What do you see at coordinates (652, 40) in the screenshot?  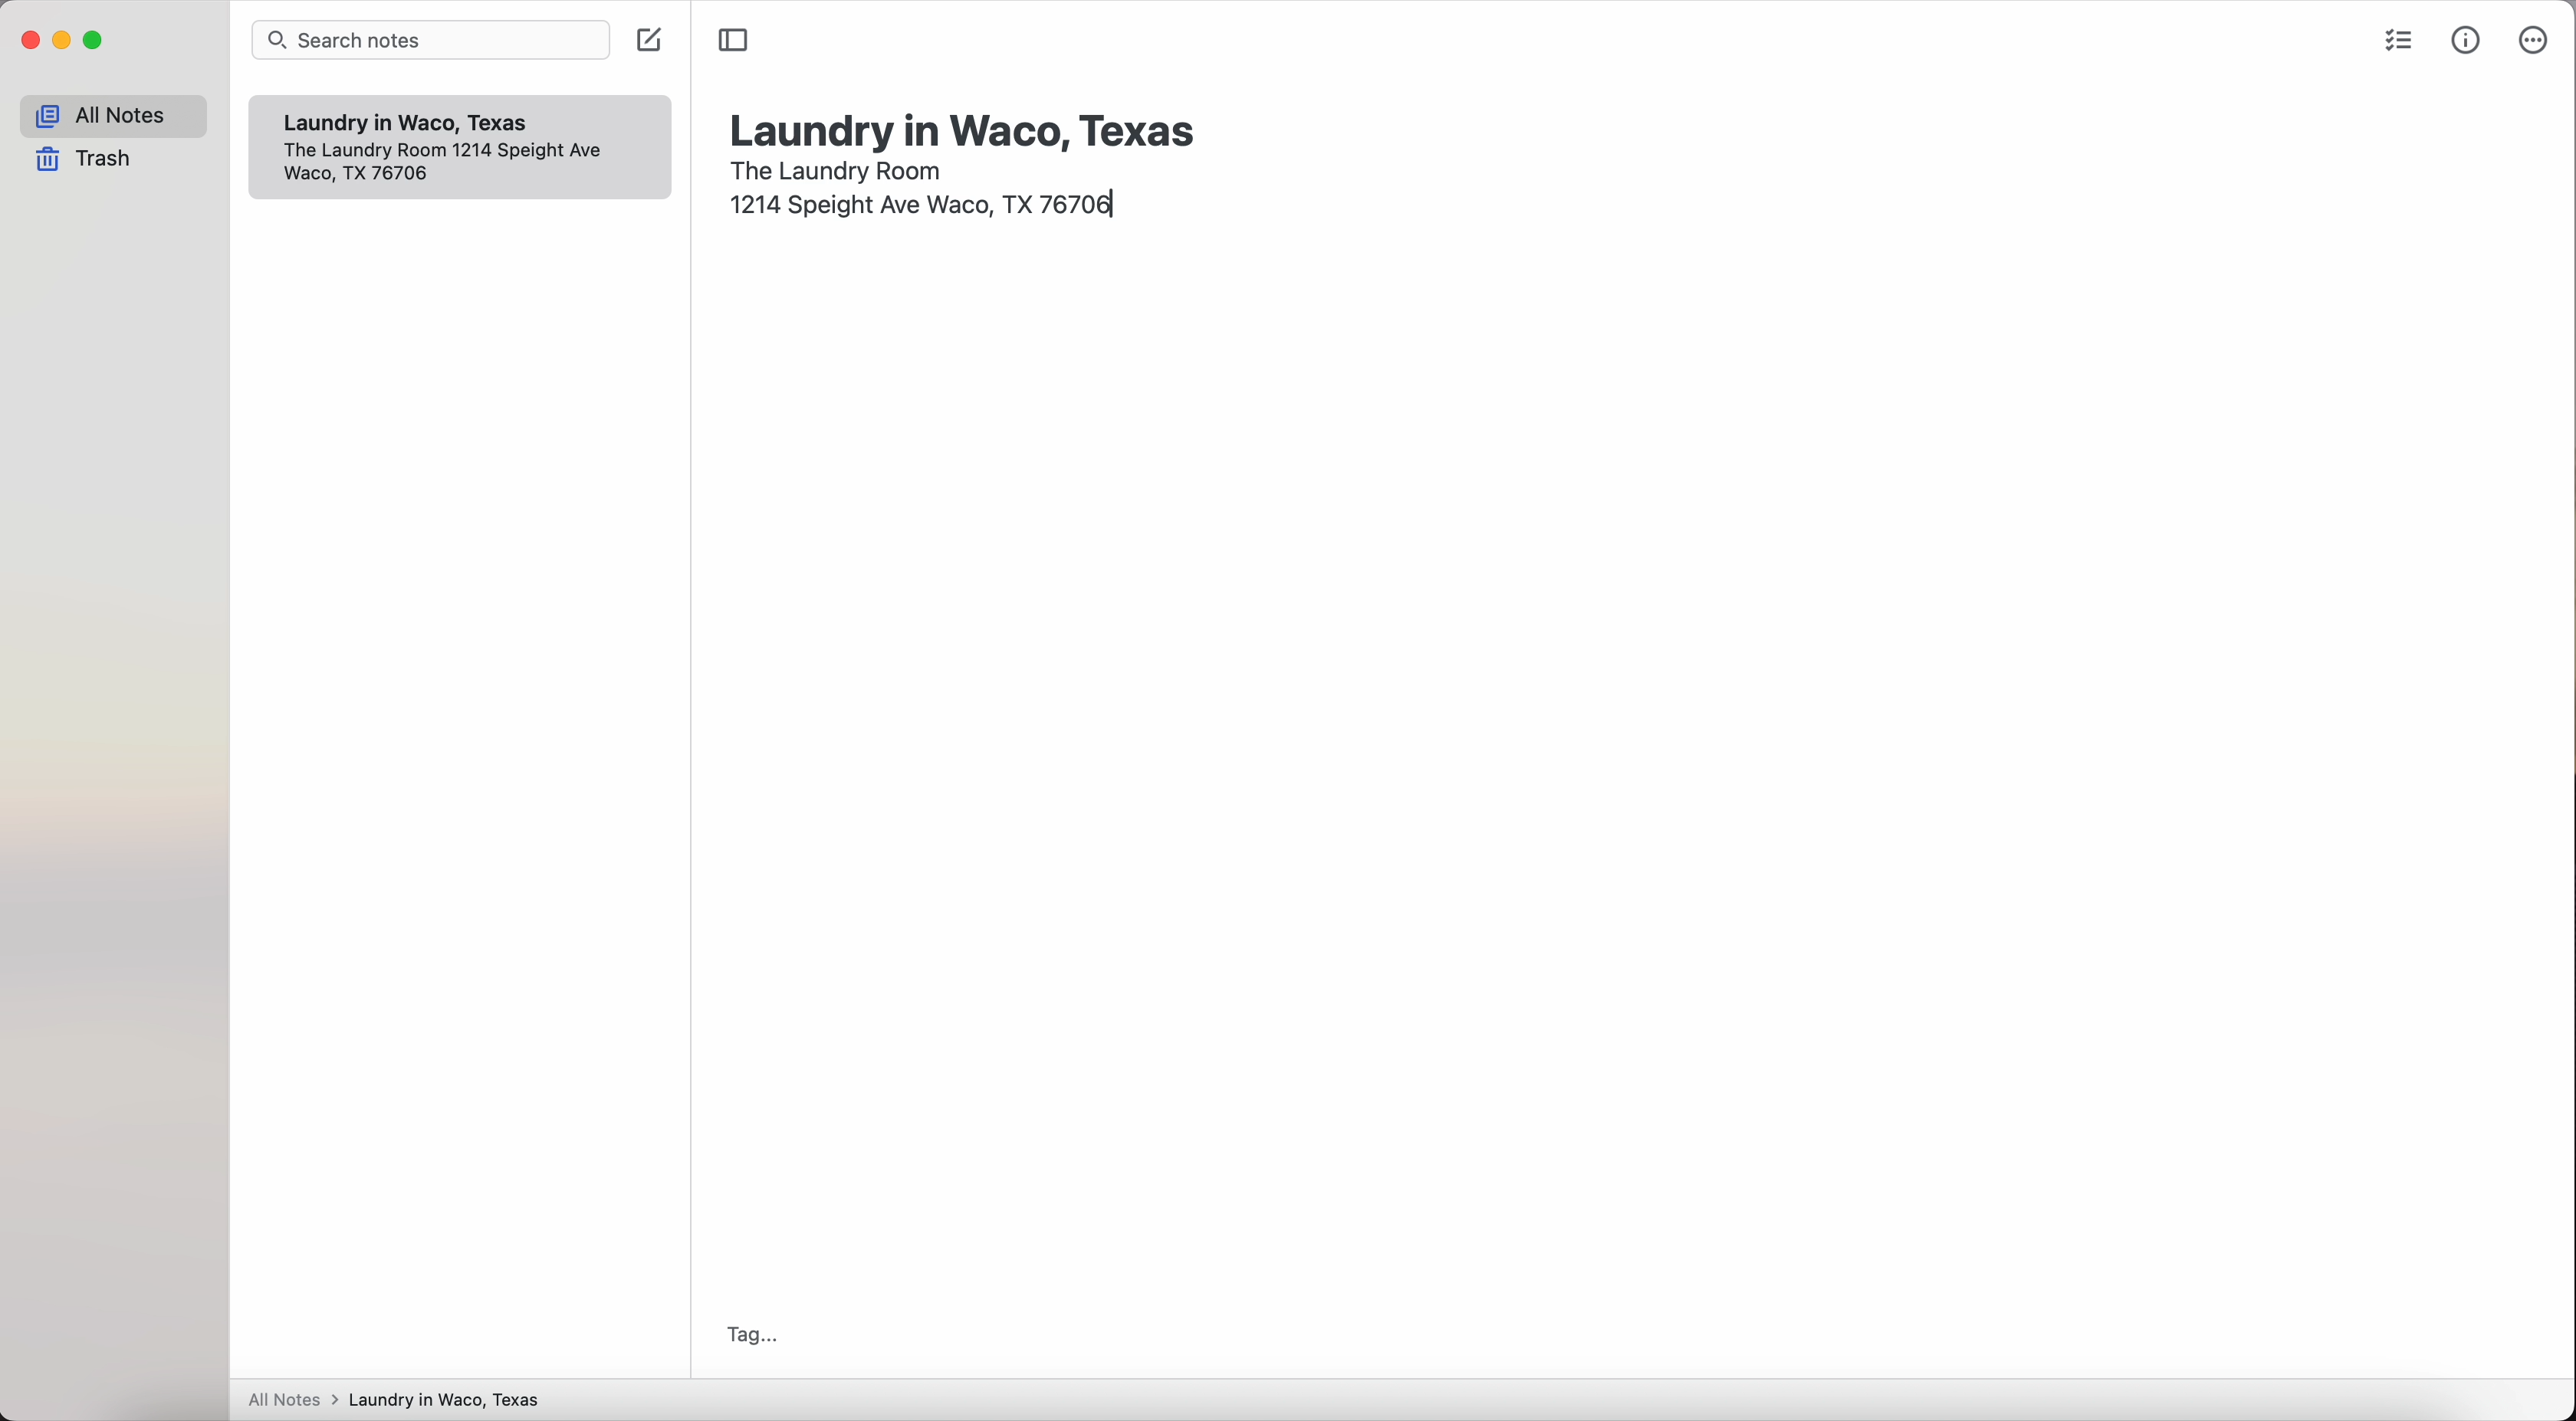 I see `click on create note` at bounding box center [652, 40].